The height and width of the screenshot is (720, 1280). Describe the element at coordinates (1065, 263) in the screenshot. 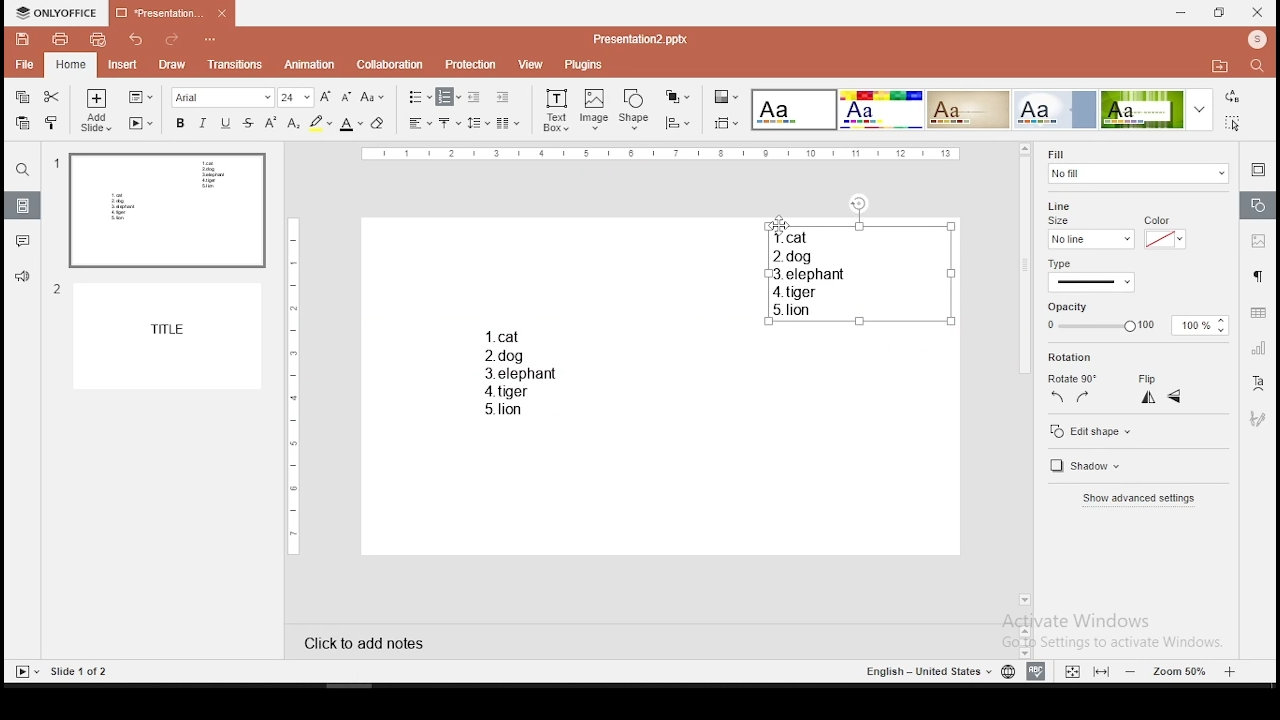

I see `type` at that location.